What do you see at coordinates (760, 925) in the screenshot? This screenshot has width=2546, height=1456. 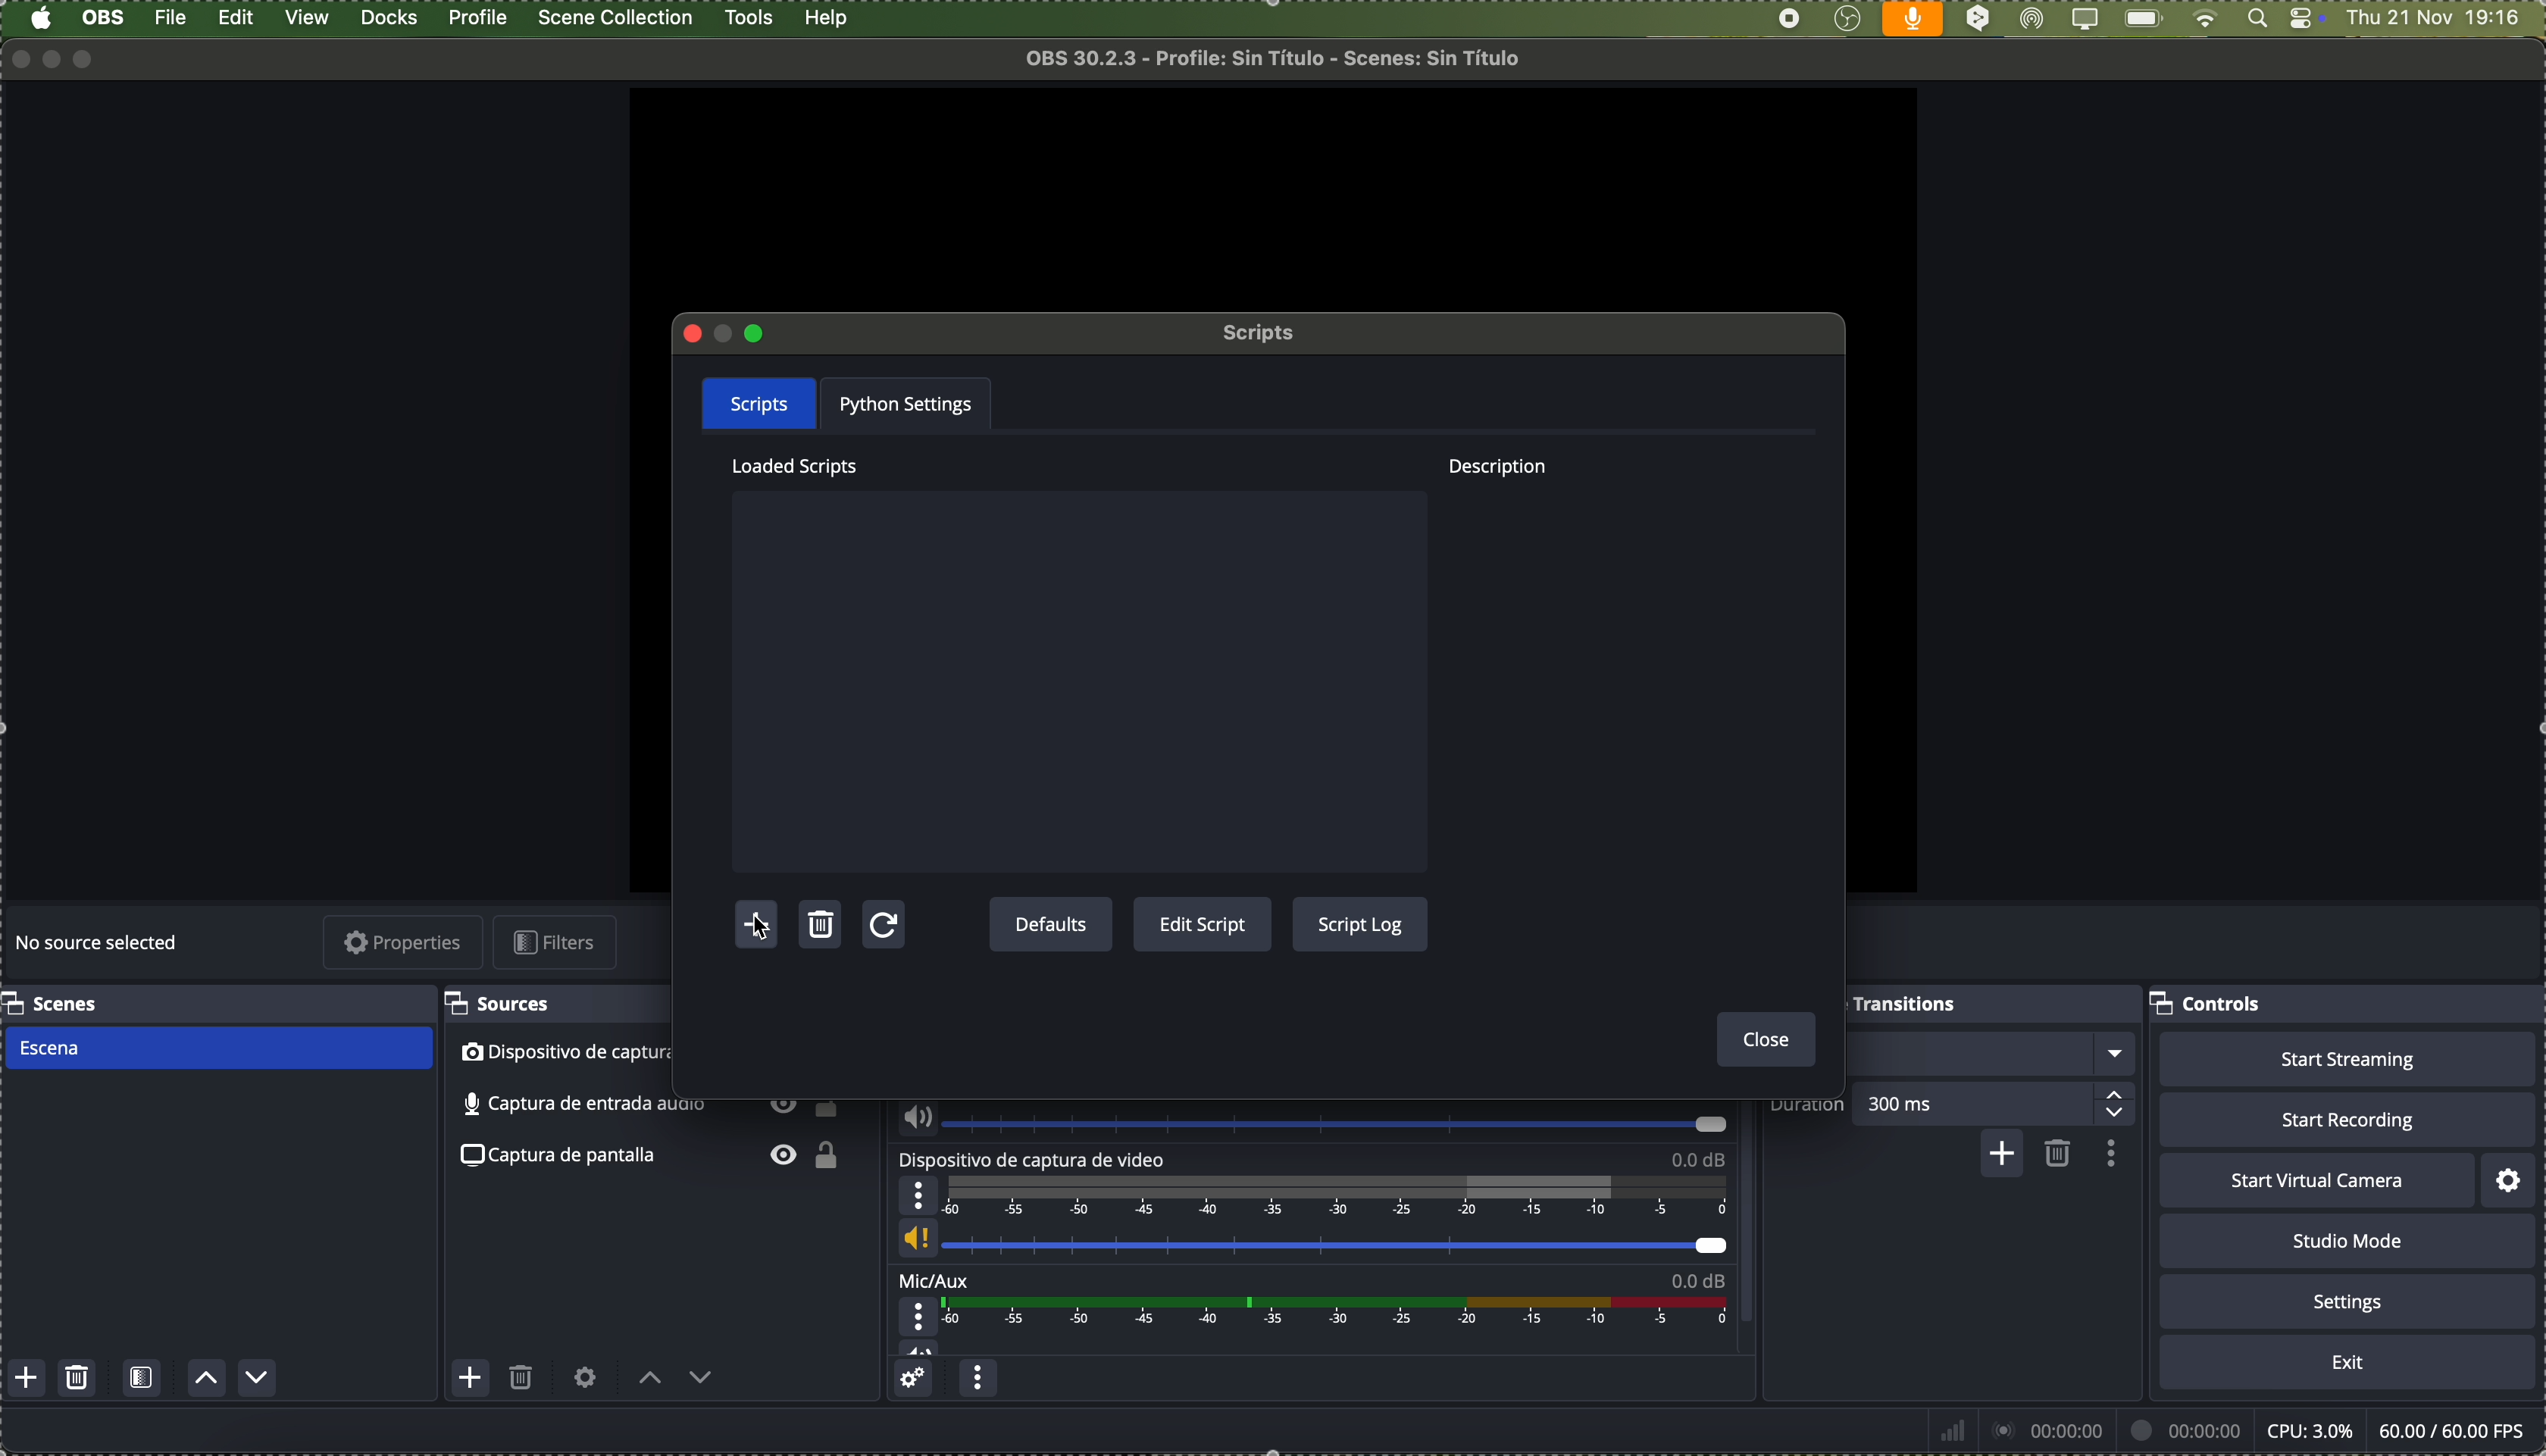 I see `click on add script` at bounding box center [760, 925].